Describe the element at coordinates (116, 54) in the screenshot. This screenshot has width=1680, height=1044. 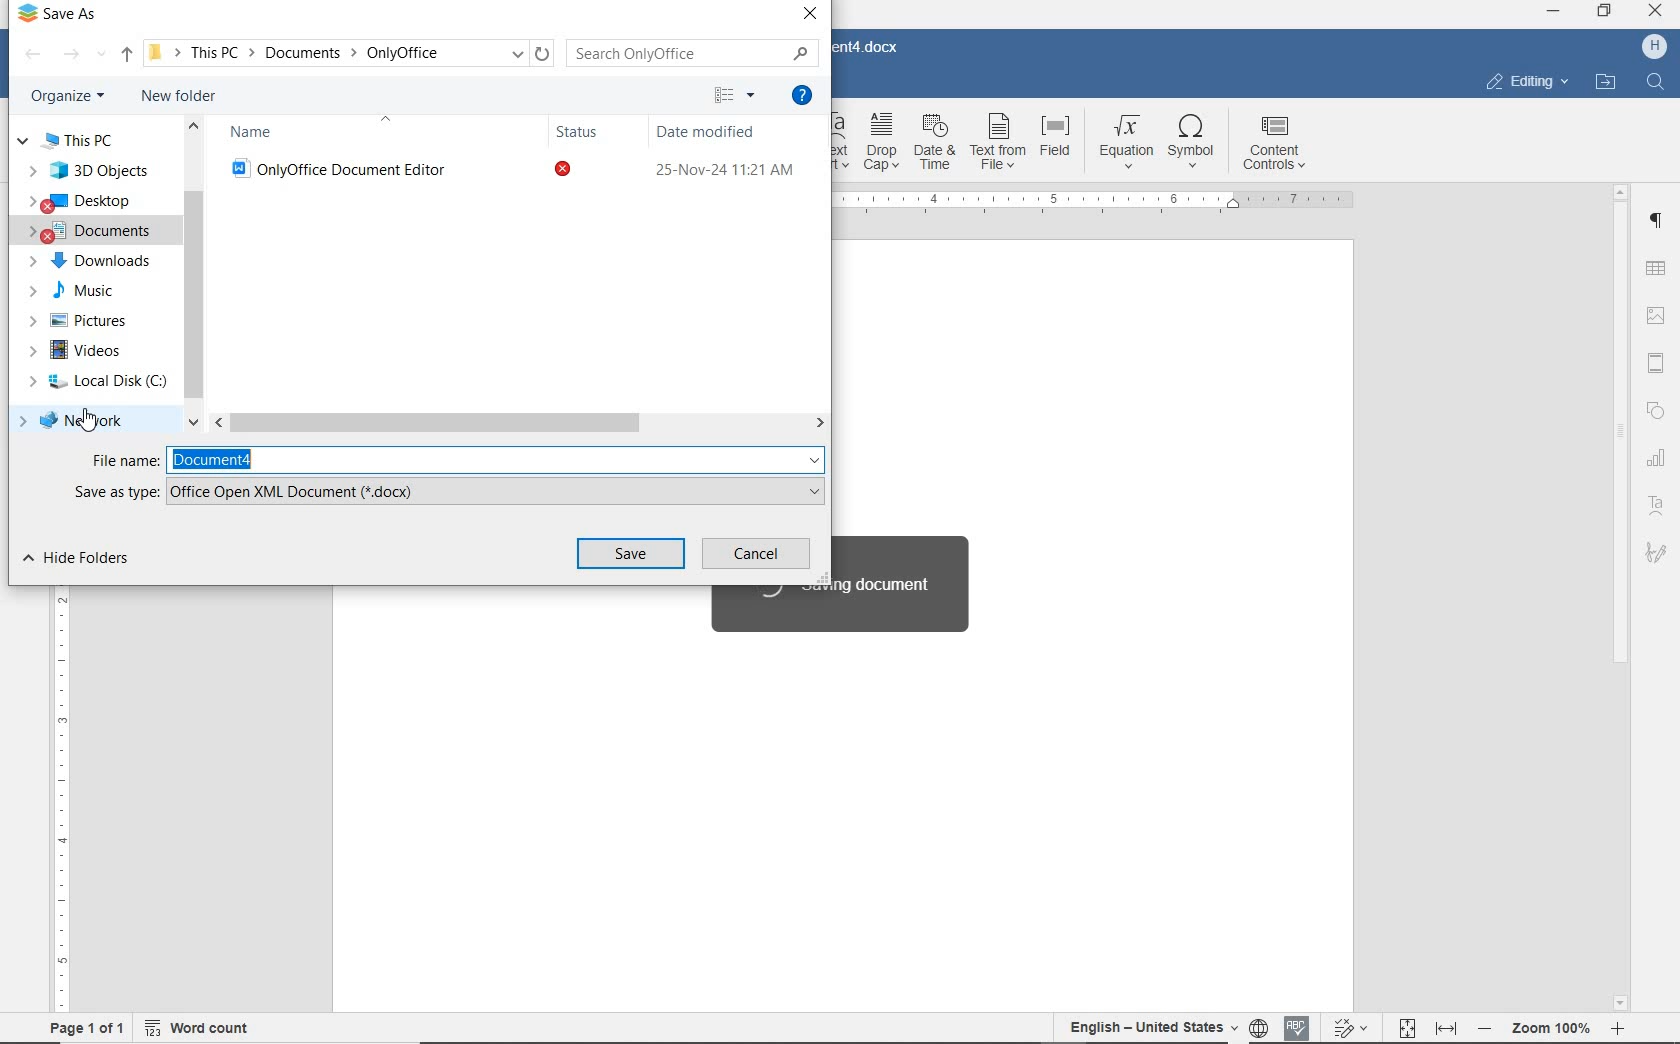
I see `up` at that location.